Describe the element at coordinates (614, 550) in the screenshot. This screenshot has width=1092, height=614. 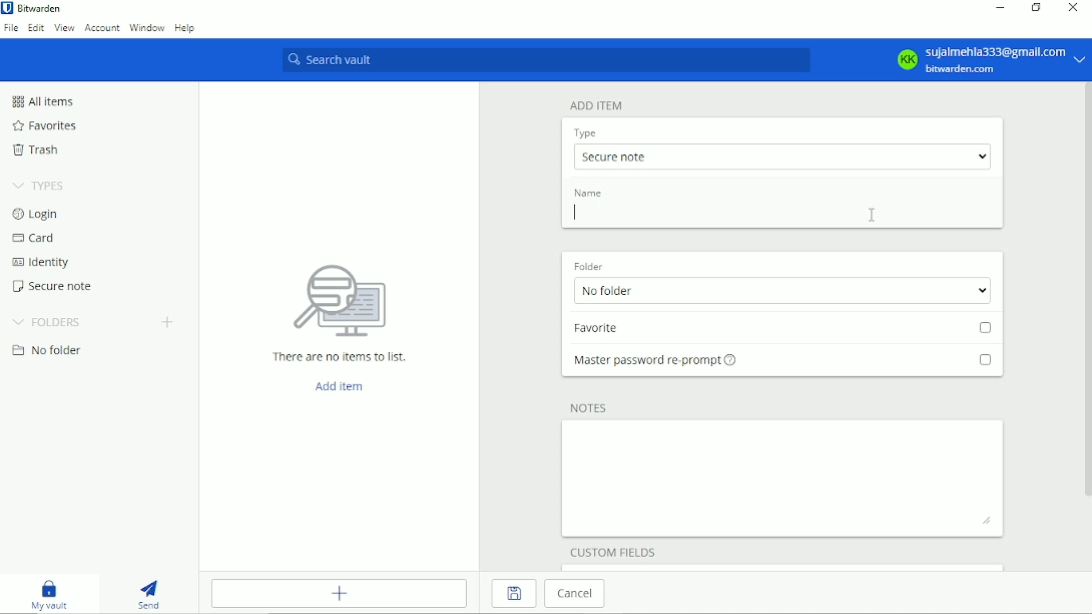
I see `Custom filelds` at that location.